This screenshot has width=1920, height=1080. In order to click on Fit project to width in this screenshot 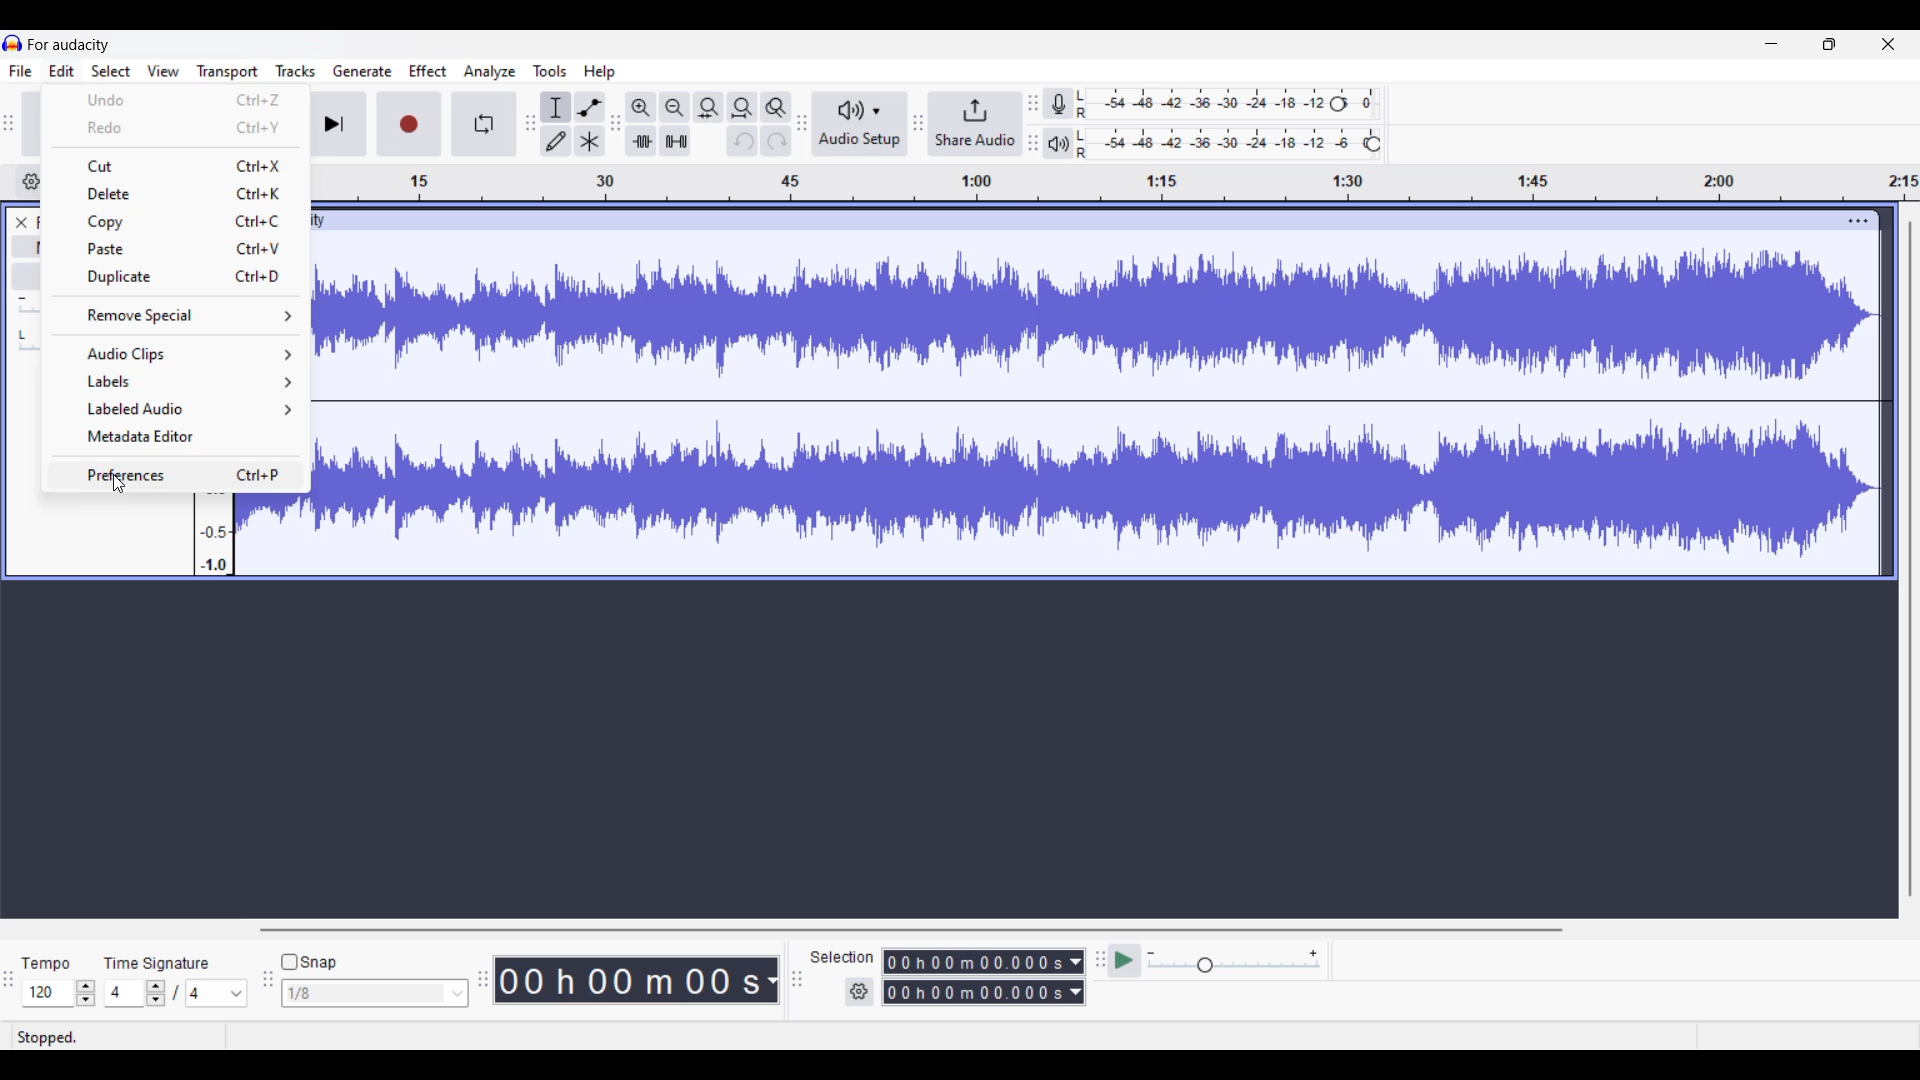, I will do `click(742, 108)`.